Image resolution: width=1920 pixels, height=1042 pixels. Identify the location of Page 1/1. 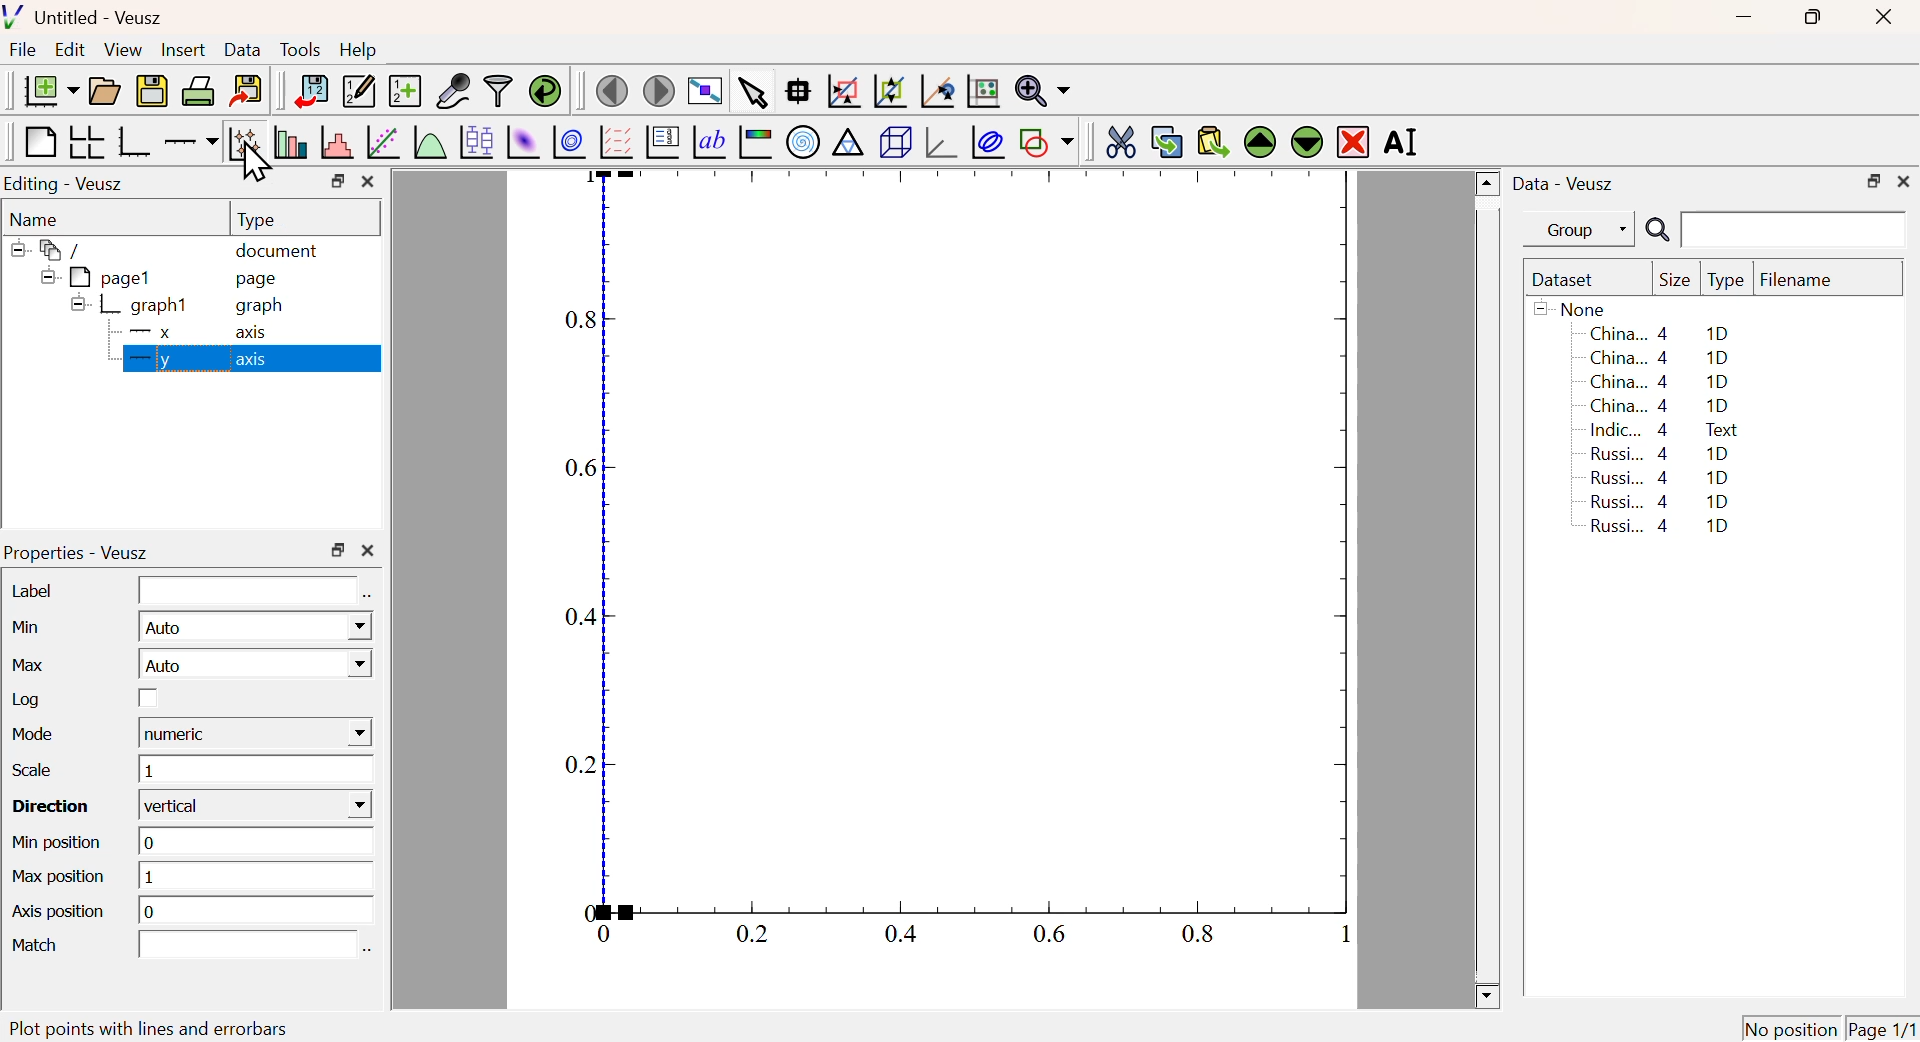
(1880, 1028).